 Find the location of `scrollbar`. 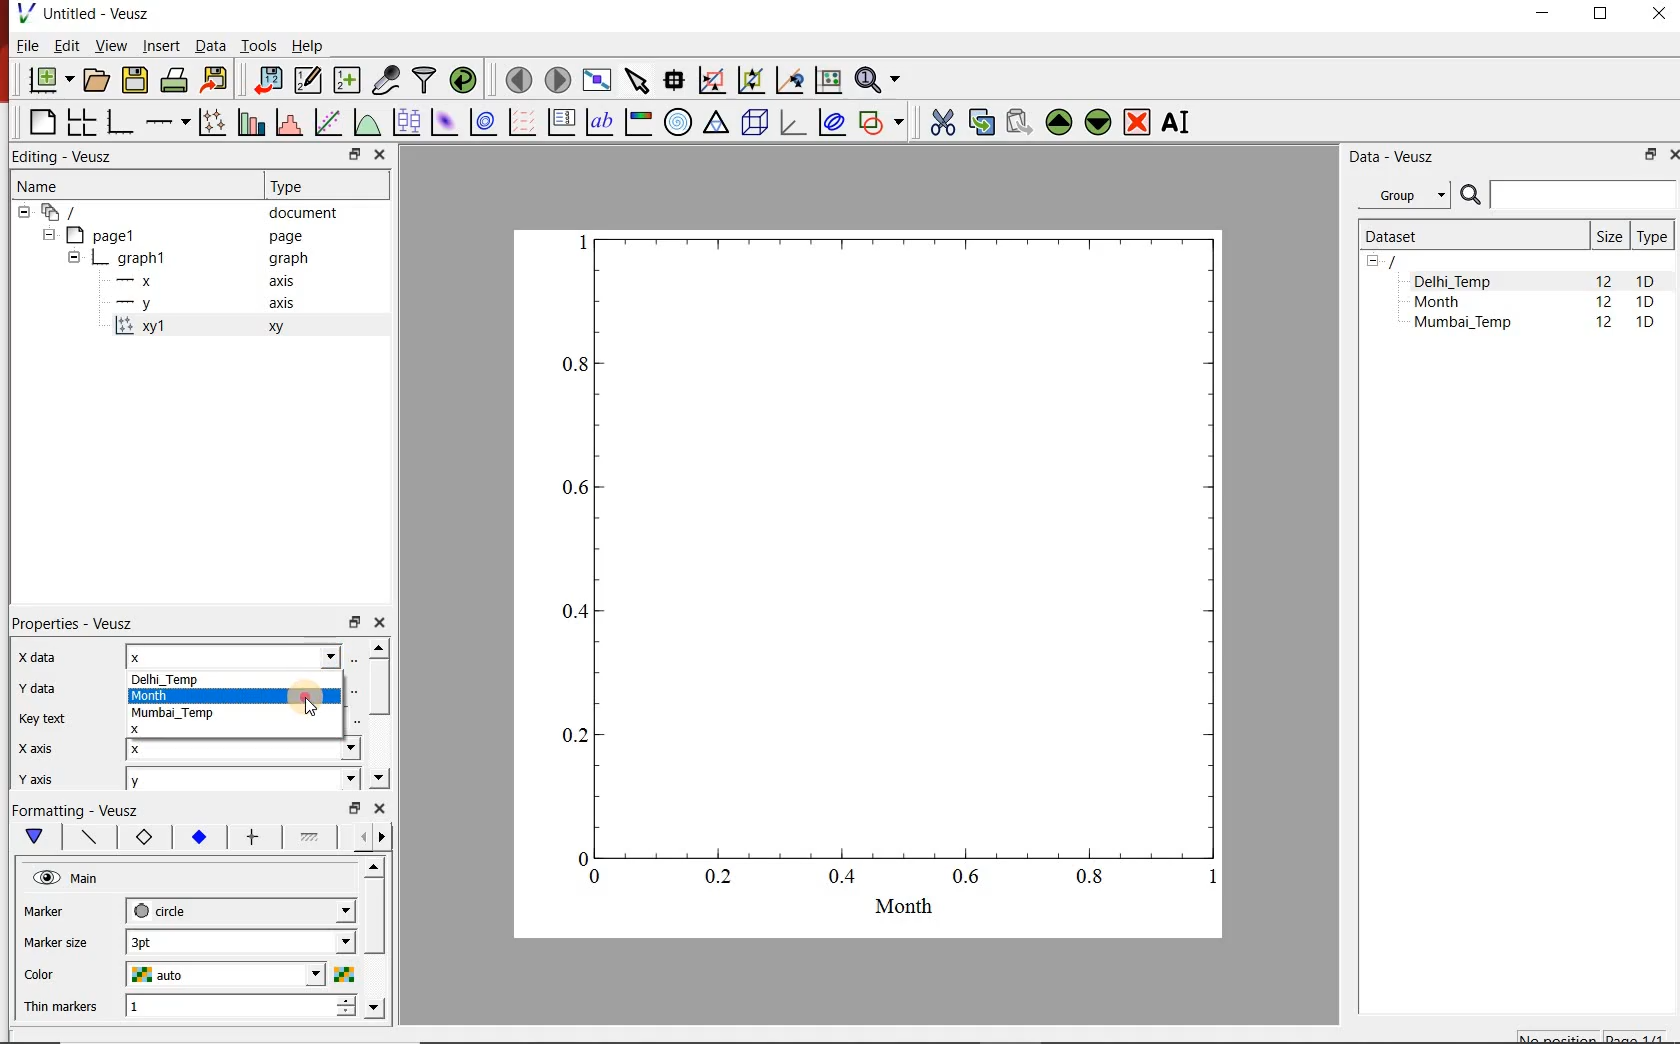

scrollbar is located at coordinates (376, 941).